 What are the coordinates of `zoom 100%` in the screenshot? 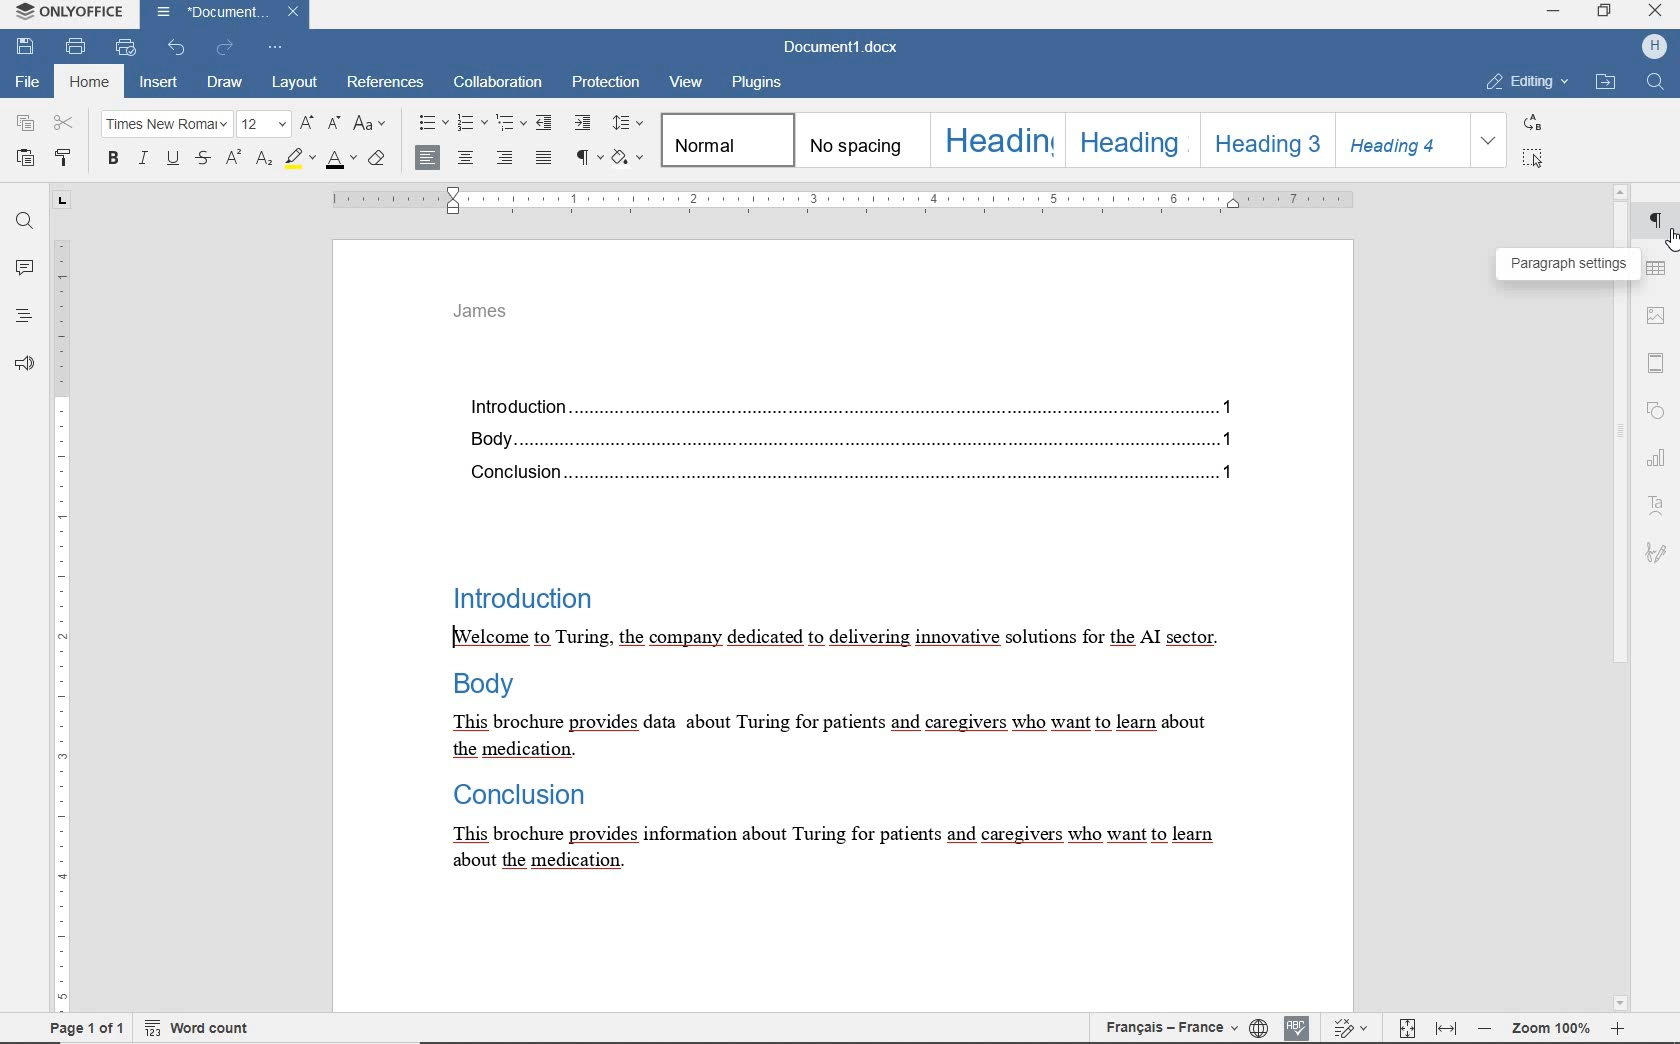 It's located at (1555, 1030).